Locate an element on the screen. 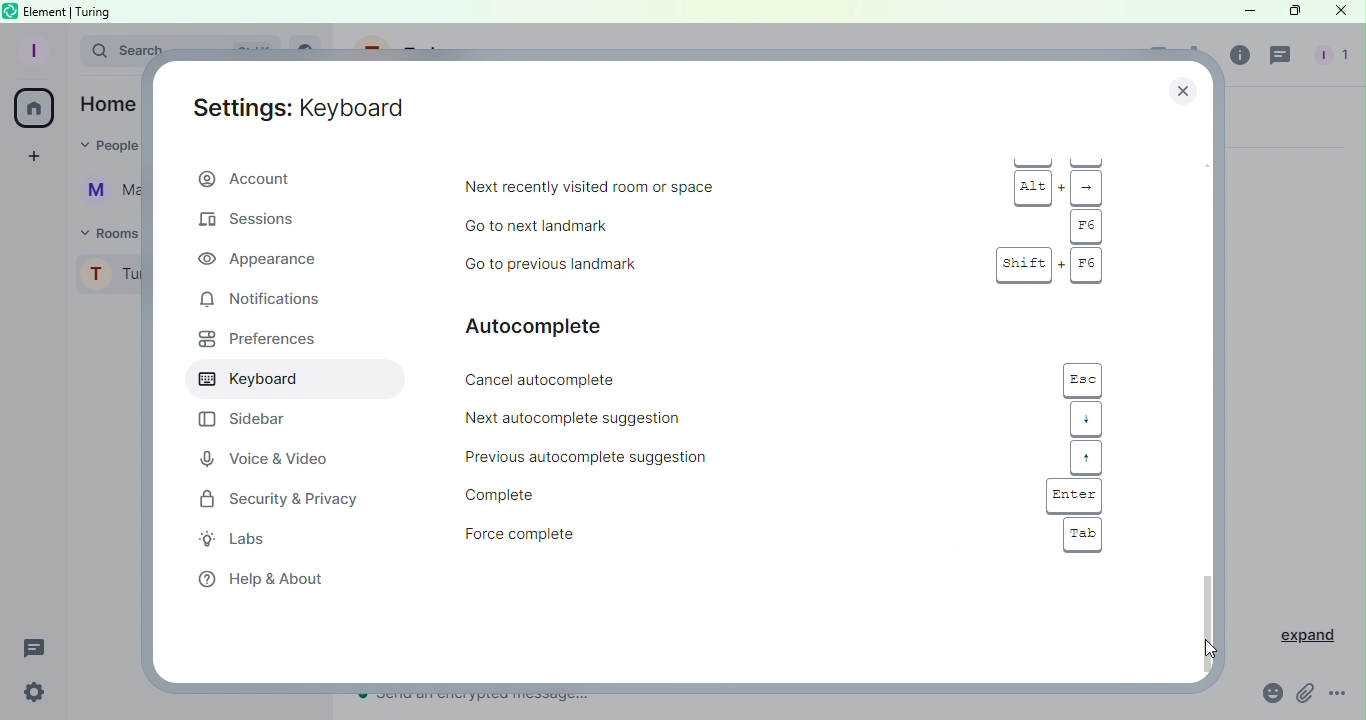  People is located at coordinates (112, 145).